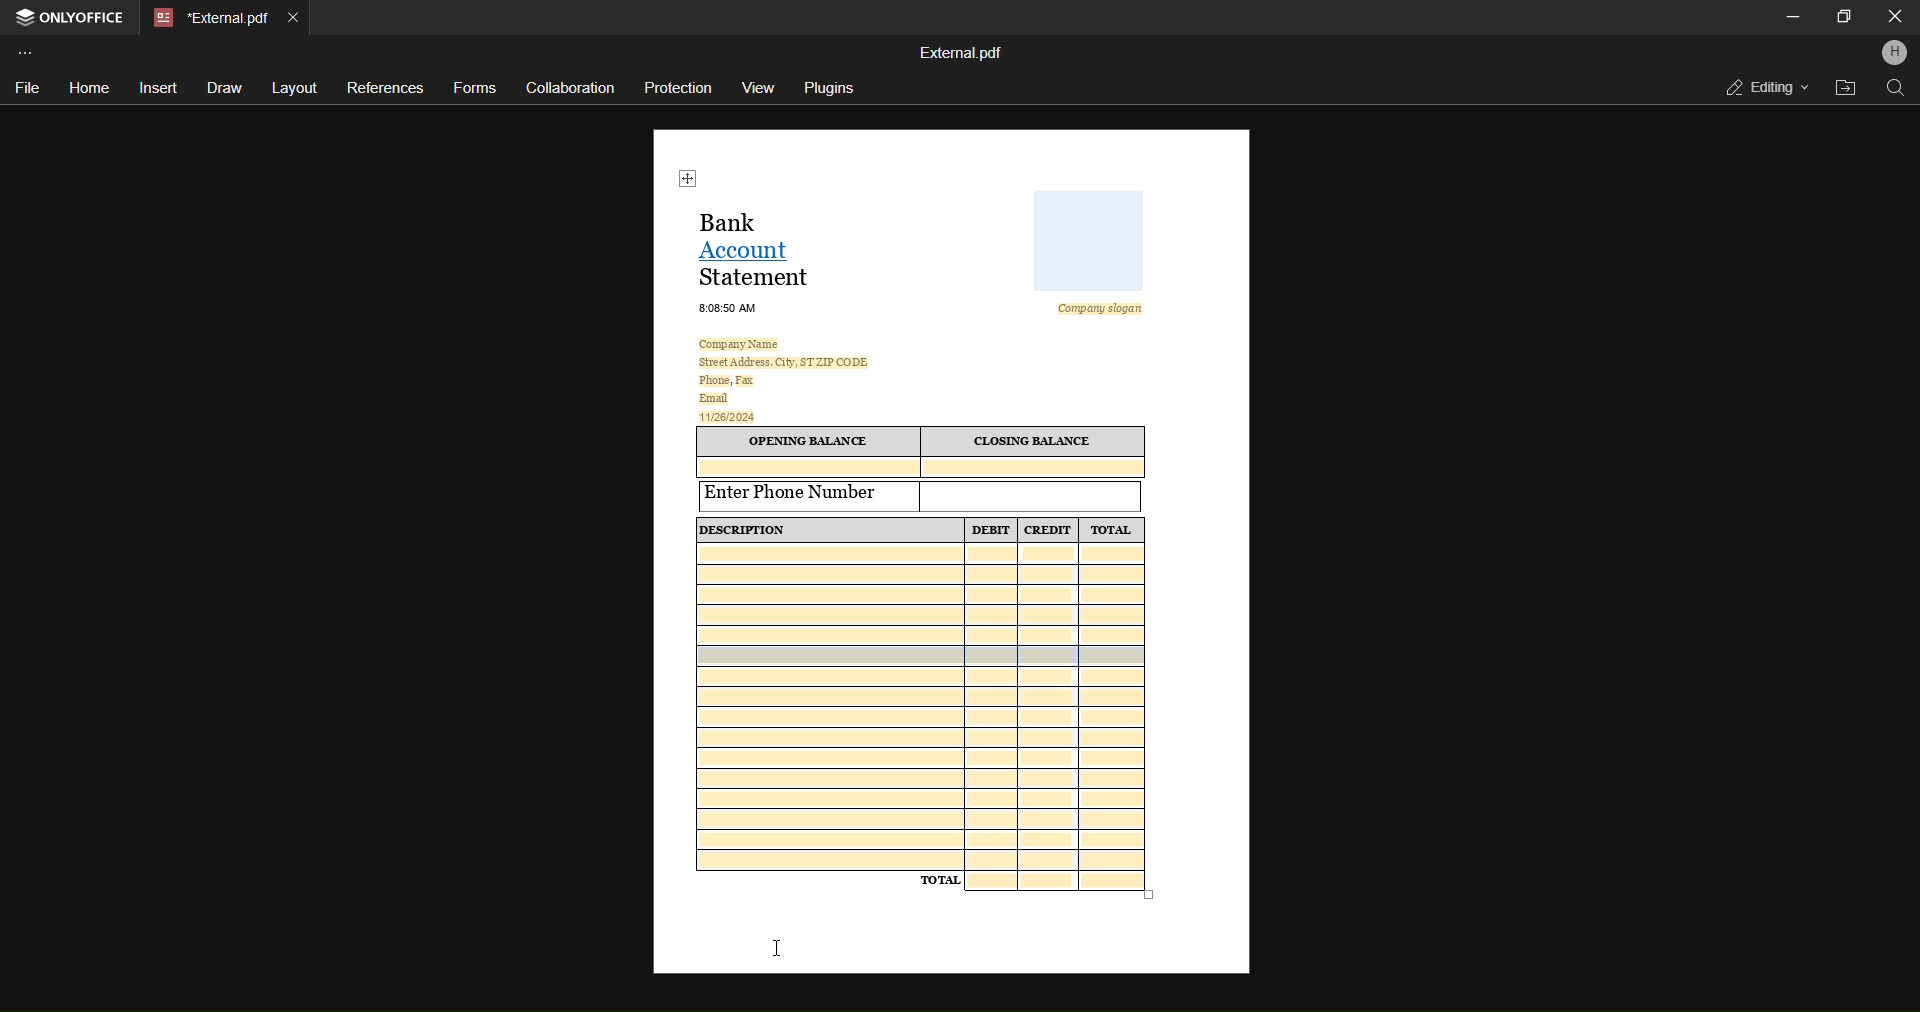 This screenshot has width=1920, height=1012. Describe the element at coordinates (1032, 495) in the screenshot. I see `Input field` at that location.